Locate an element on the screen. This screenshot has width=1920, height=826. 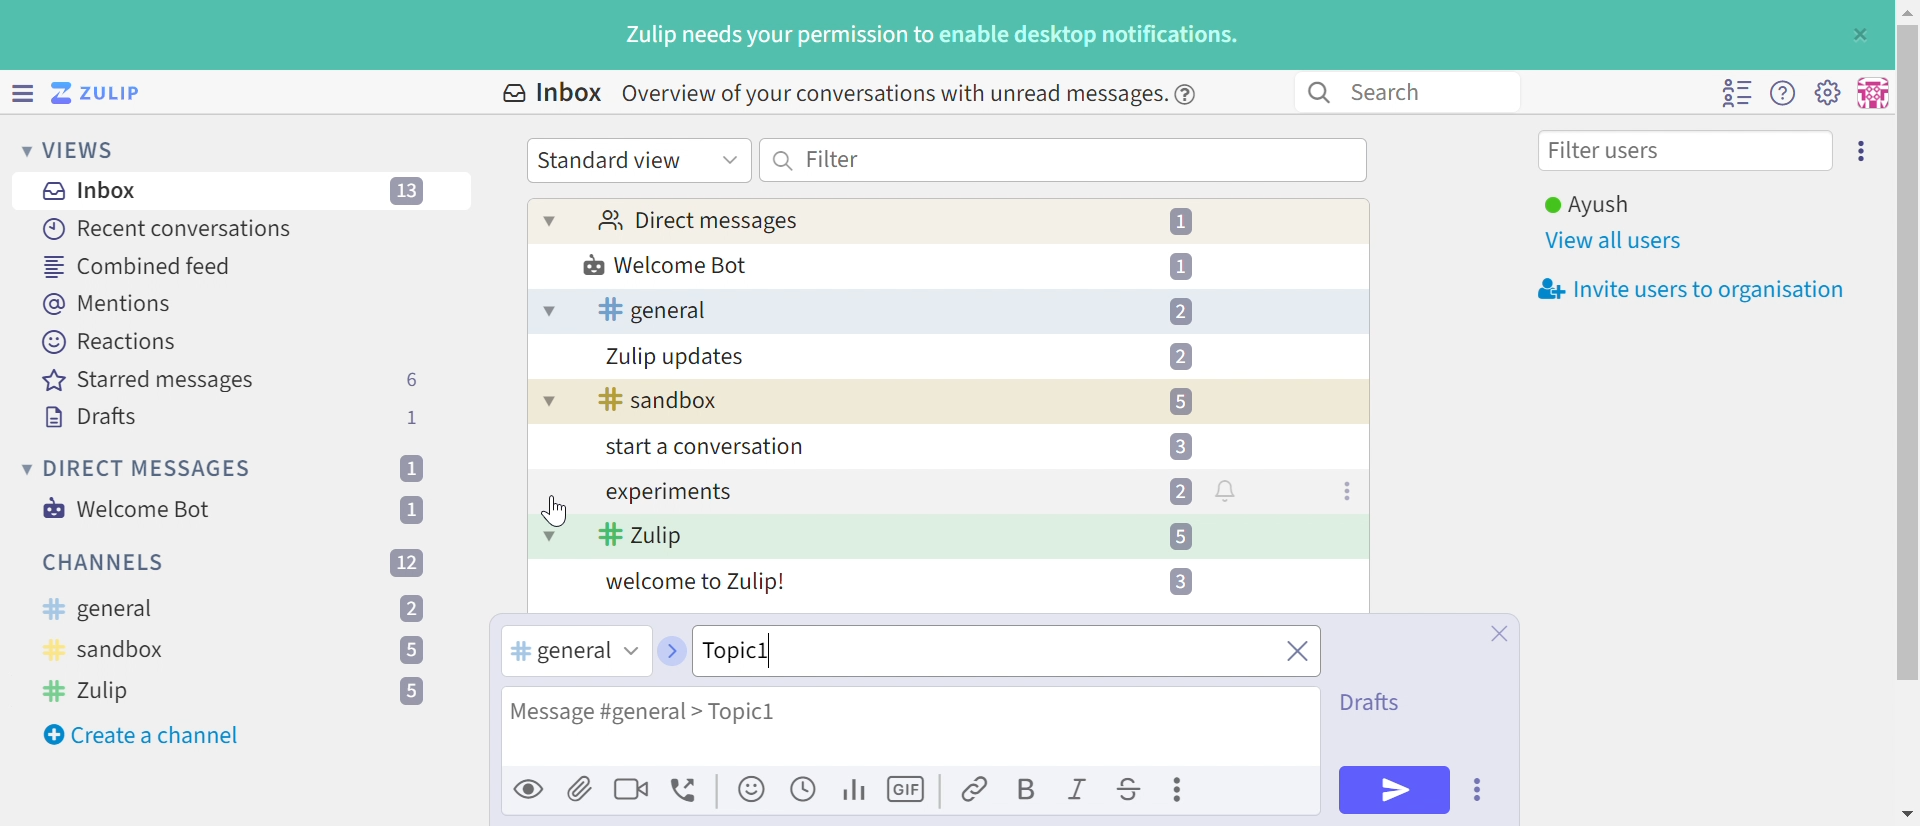
2 is located at coordinates (412, 610).